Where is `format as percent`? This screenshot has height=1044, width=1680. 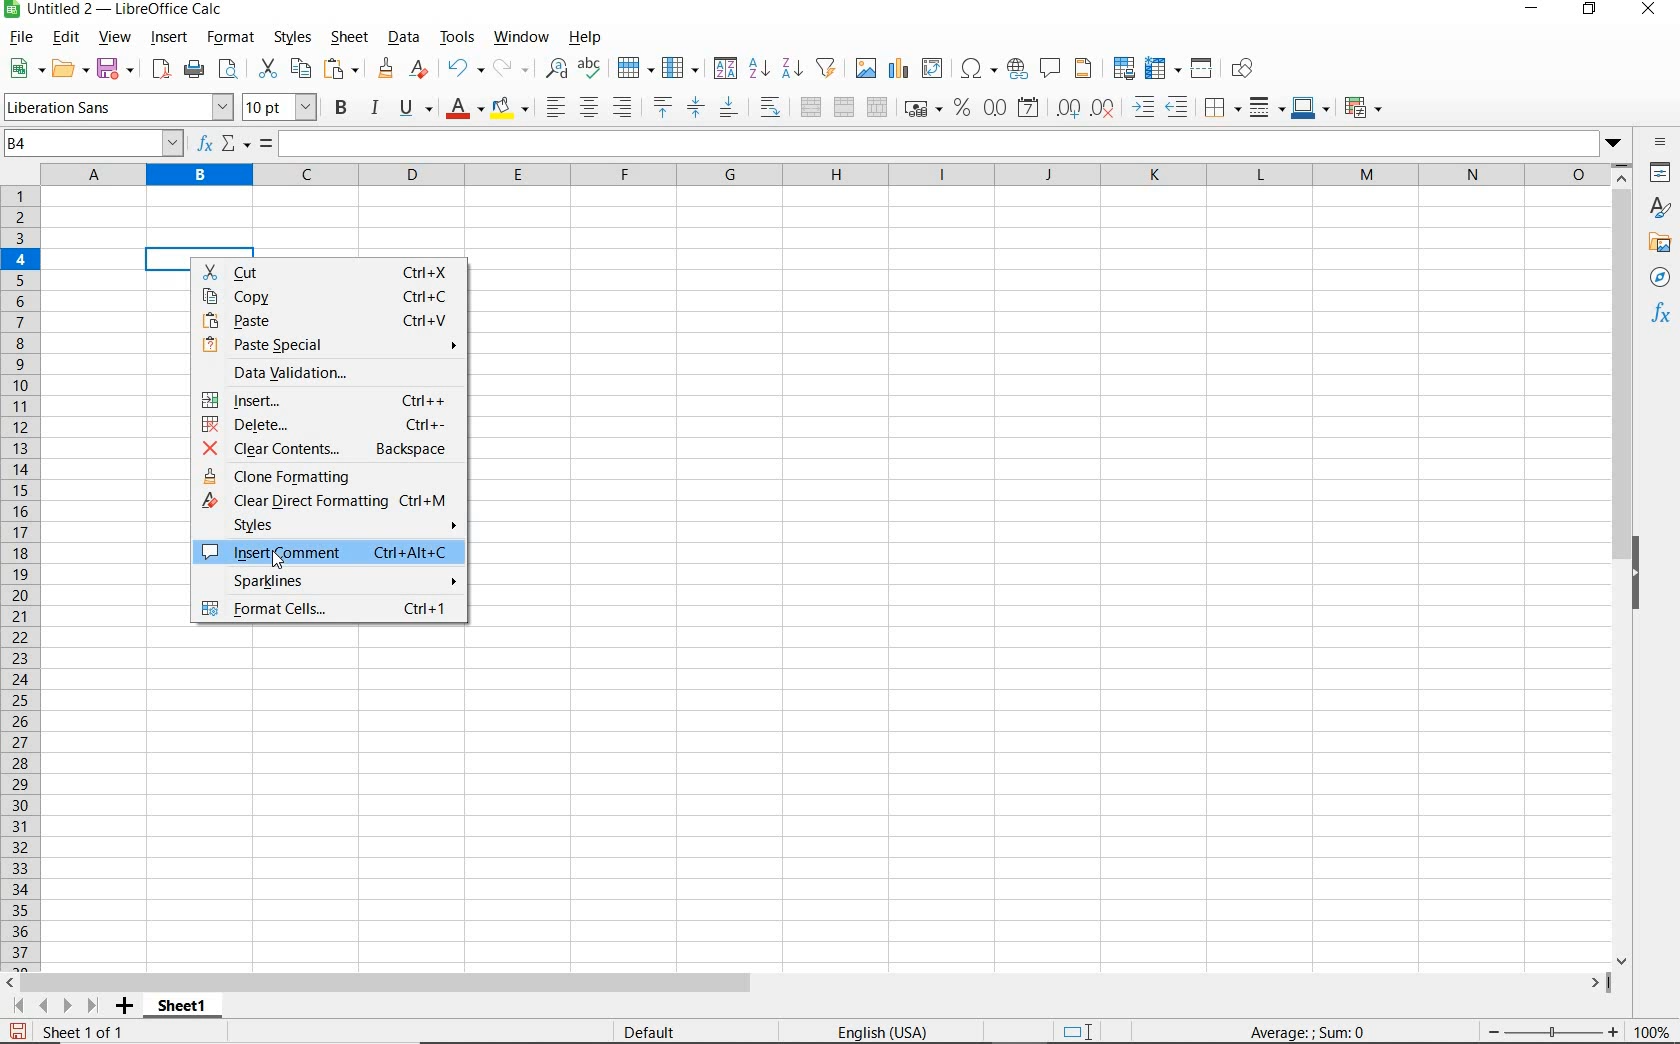
format as percent is located at coordinates (961, 109).